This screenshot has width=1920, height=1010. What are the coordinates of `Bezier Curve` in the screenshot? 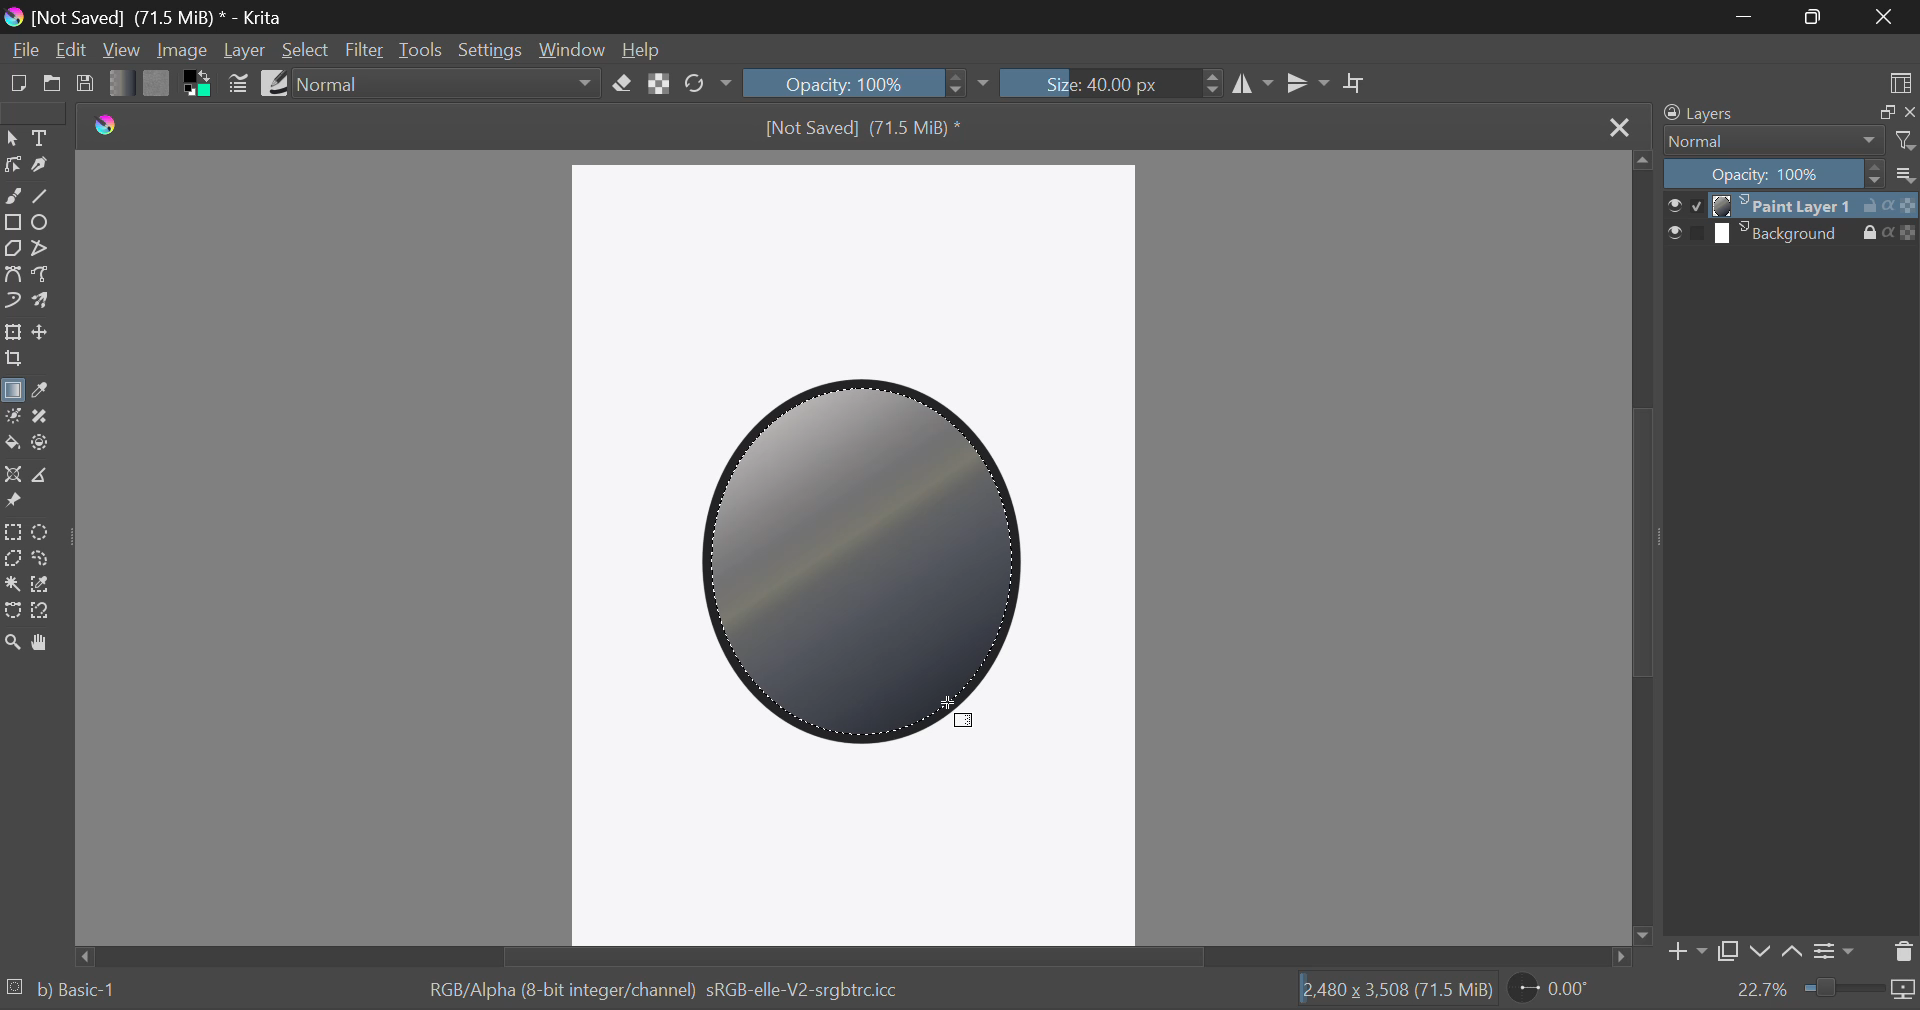 It's located at (13, 275).